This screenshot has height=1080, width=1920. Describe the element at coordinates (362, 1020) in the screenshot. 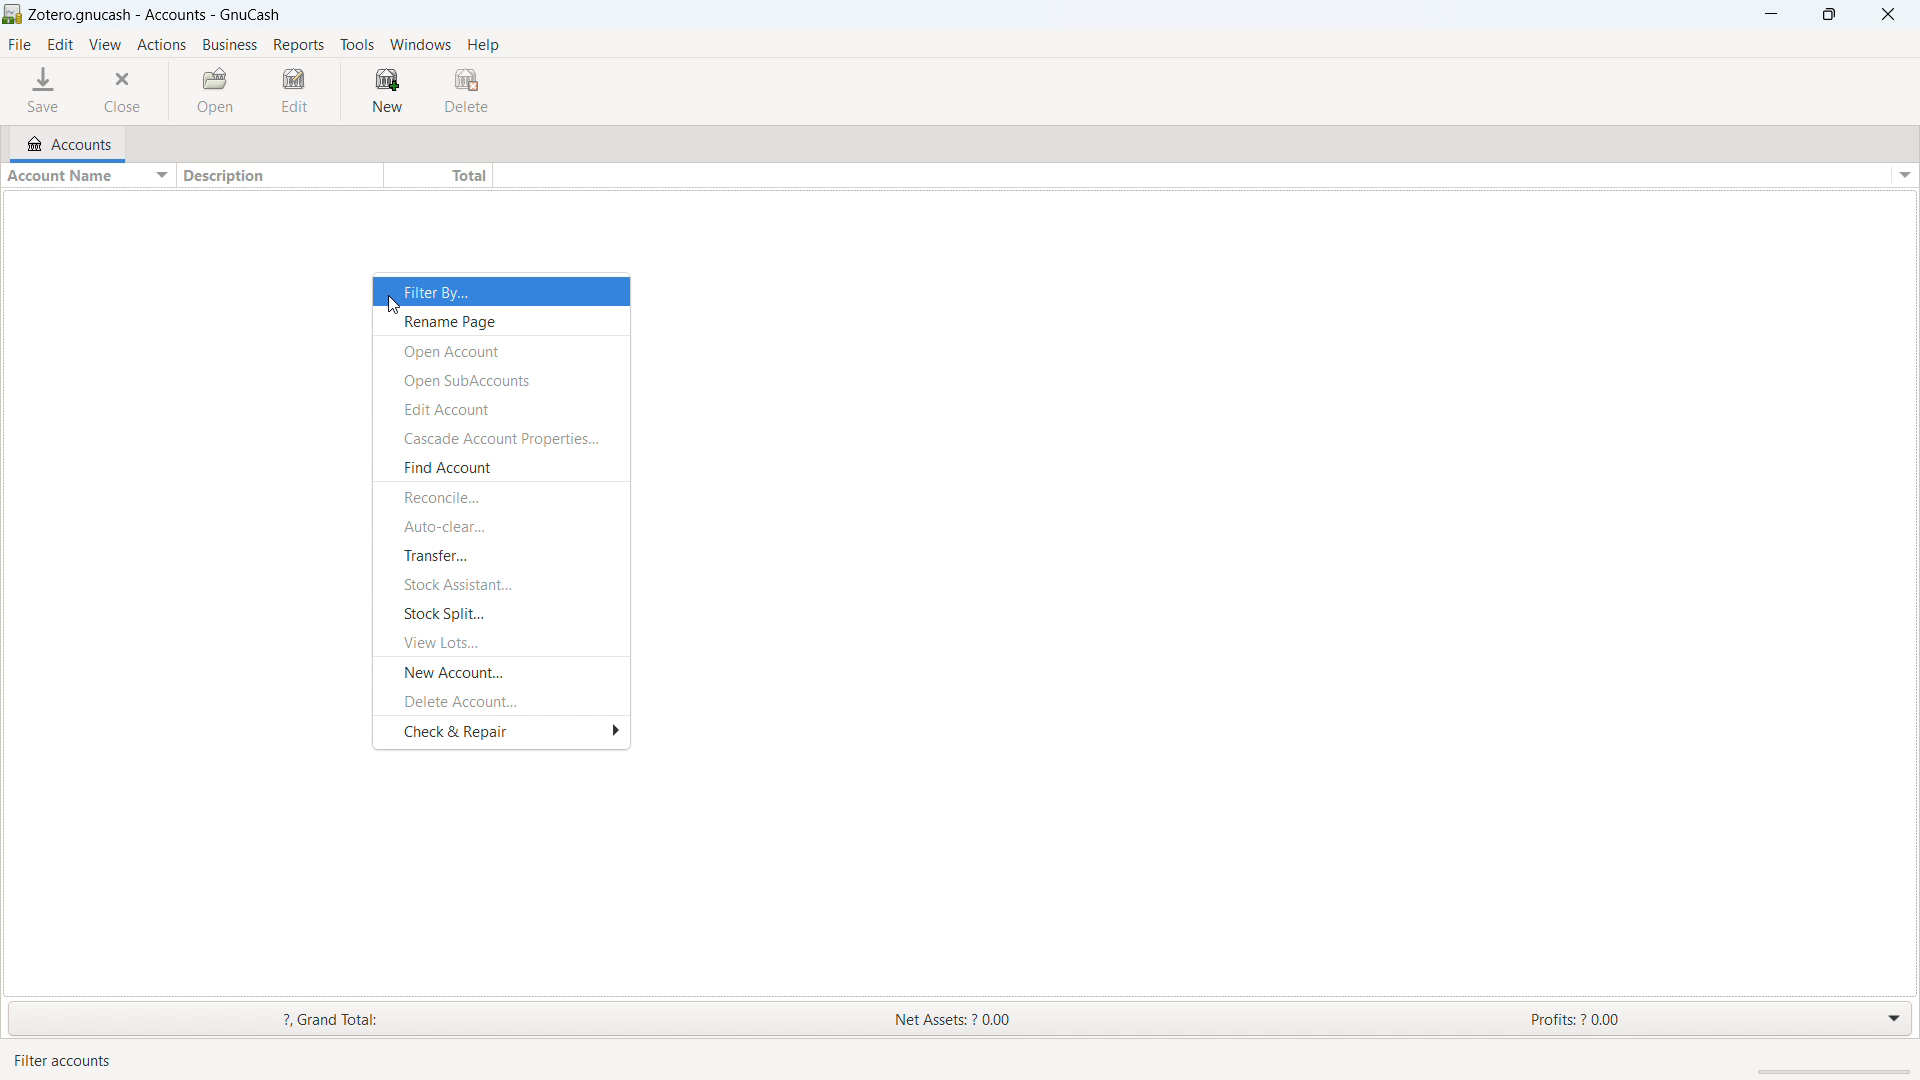

I see ` Grand Total:` at that location.